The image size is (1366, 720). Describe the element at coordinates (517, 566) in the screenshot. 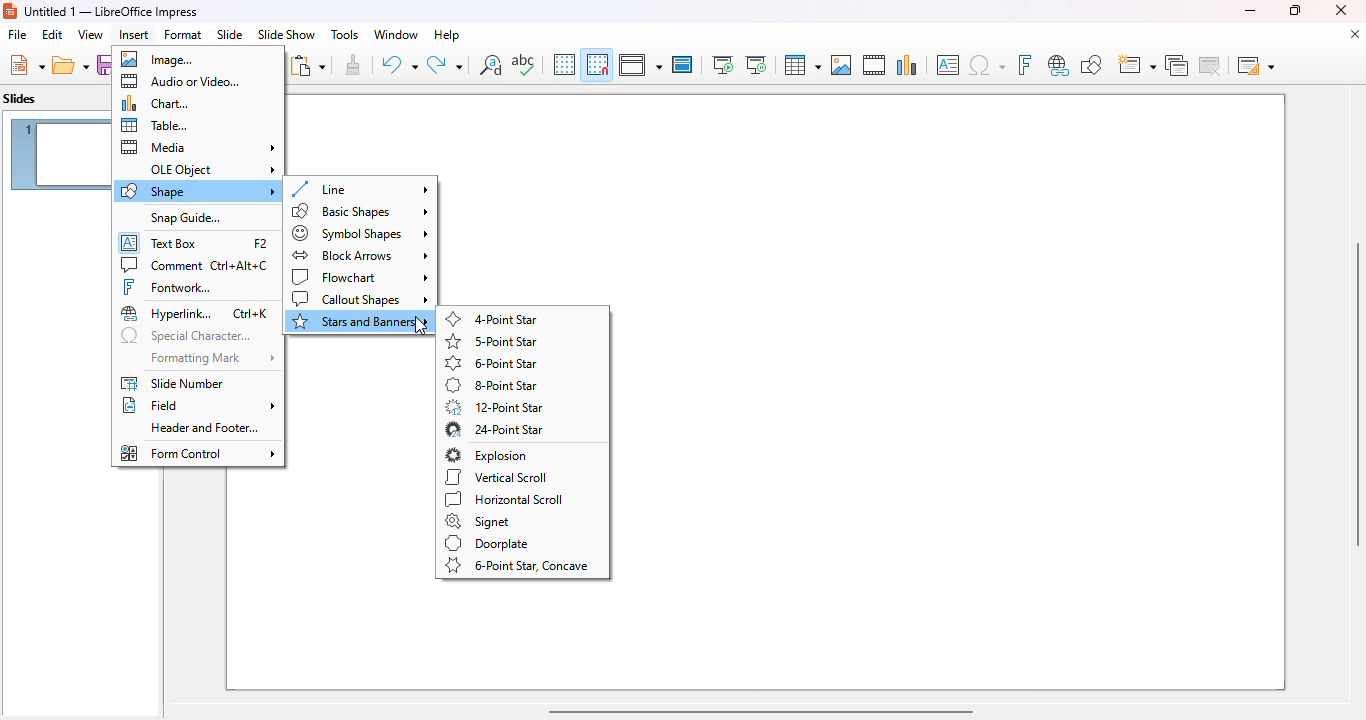

I see `6-point star, concave` at that location.